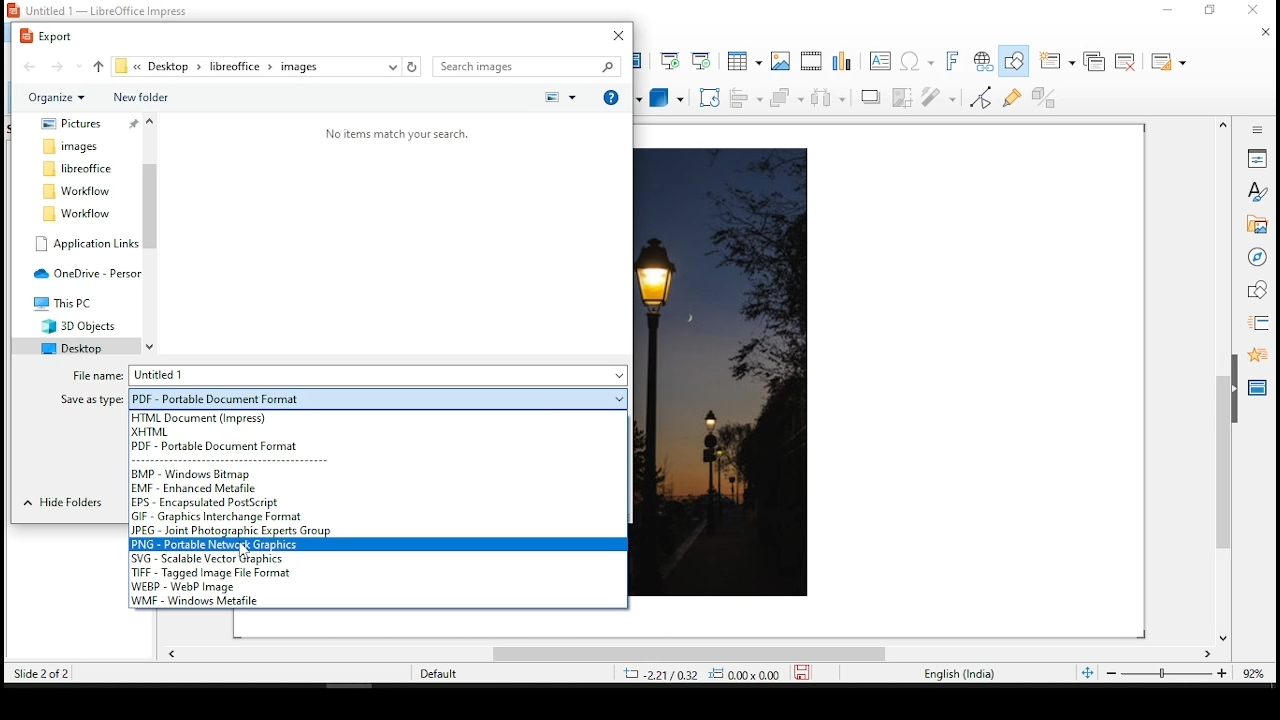 This screenshot has width=1280, height=720. I want to click on English, so click(958, 676).